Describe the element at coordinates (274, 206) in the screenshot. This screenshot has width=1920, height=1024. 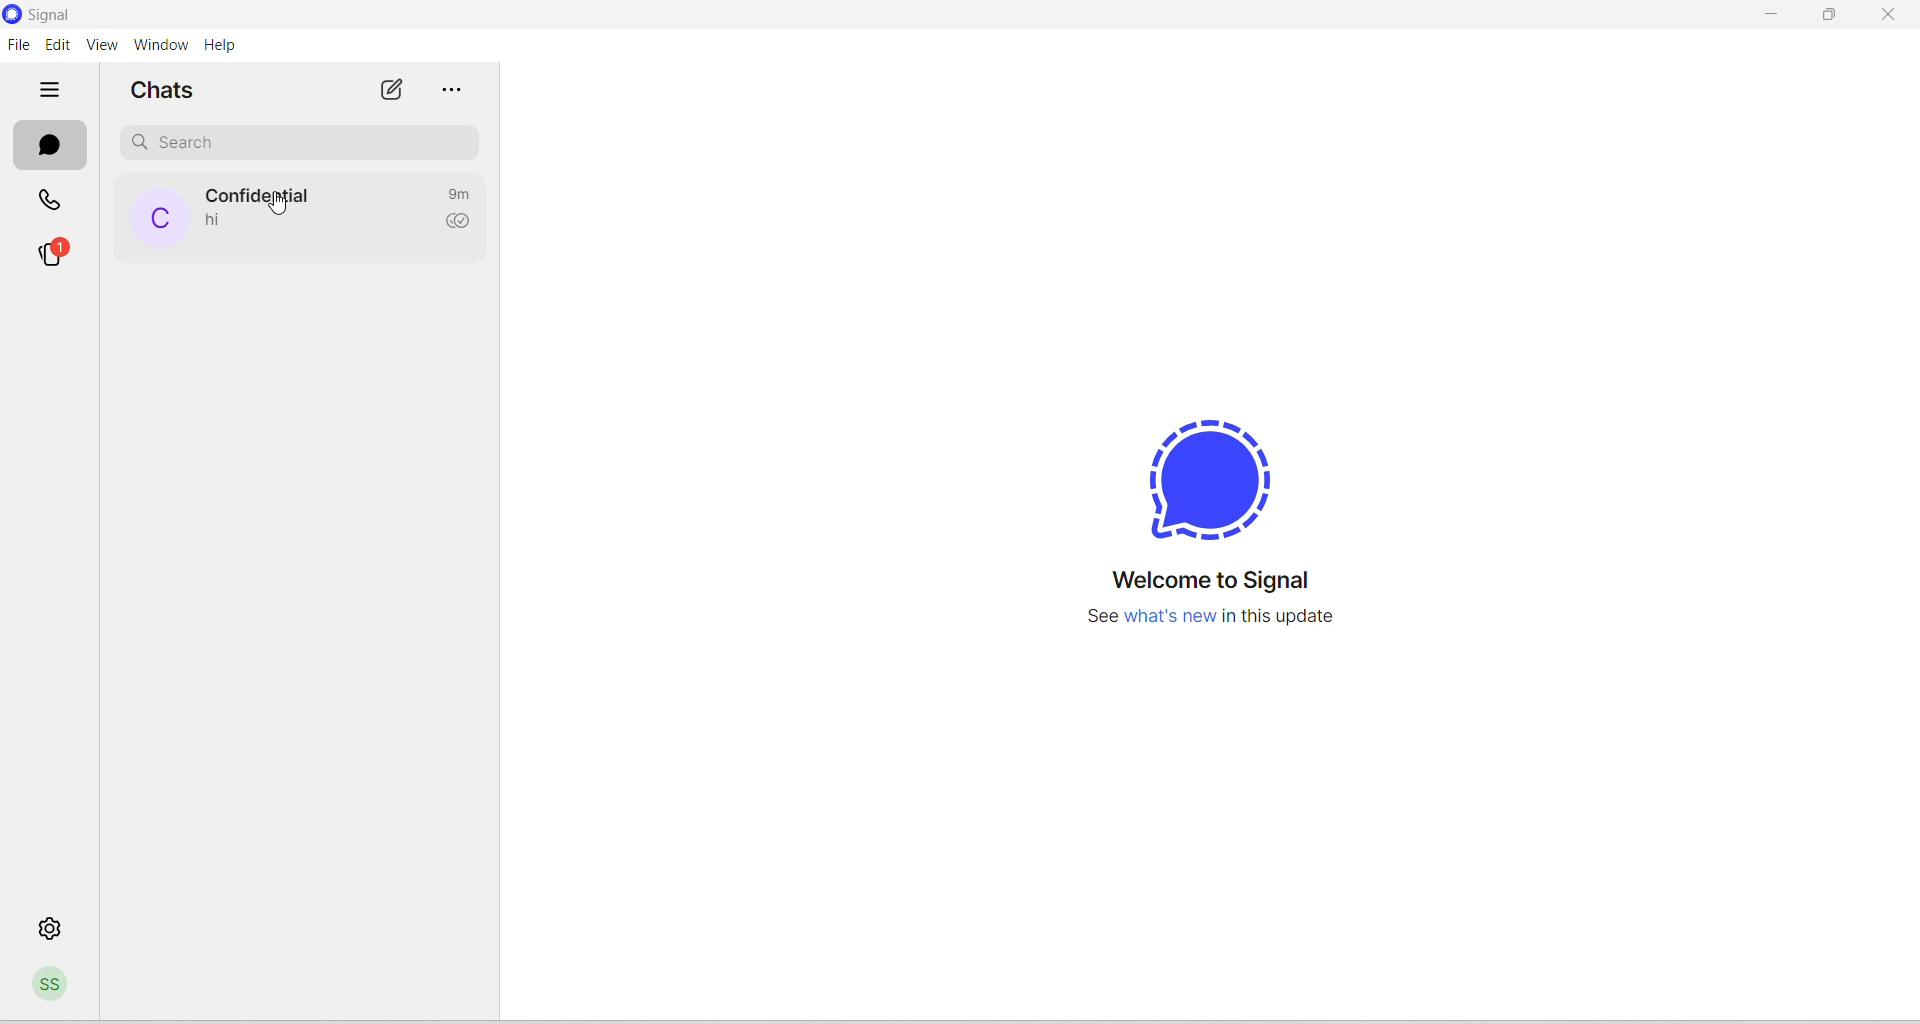
I see `cursor` at that location.